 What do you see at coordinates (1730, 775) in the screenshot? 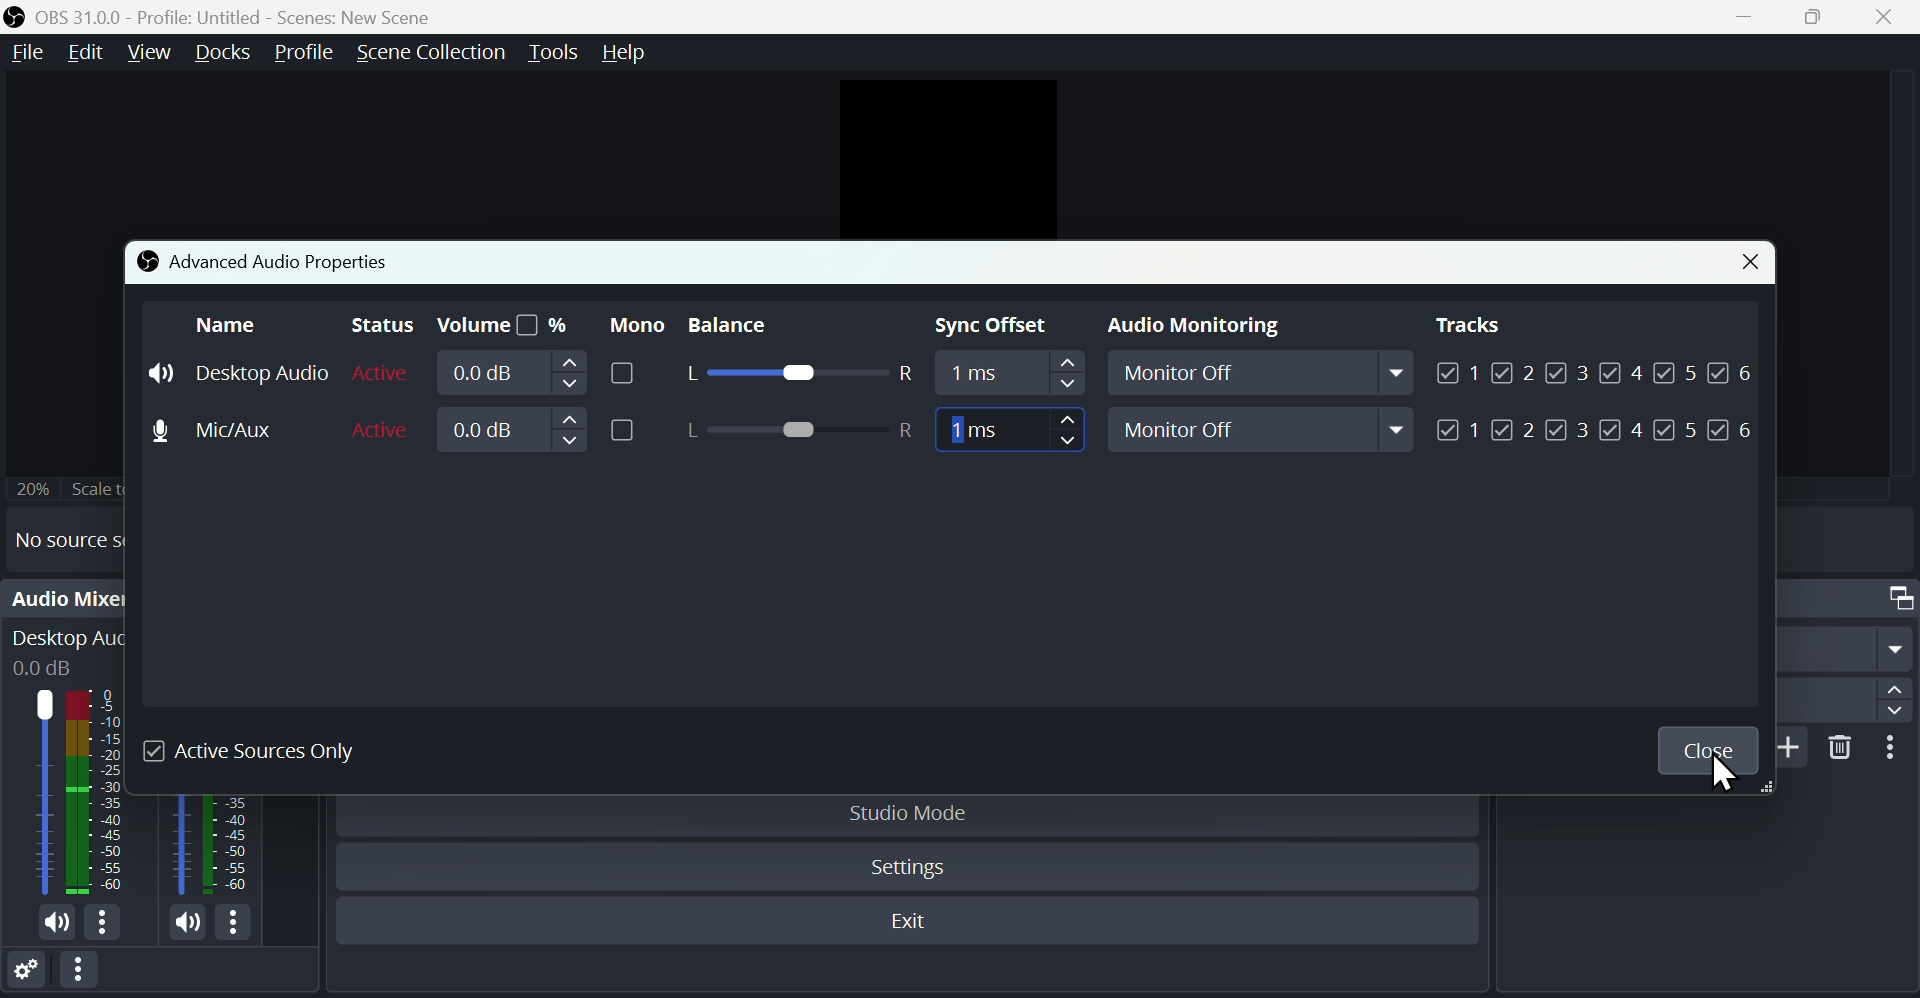
I see `Cursor` at bounding box center [1730, 775].